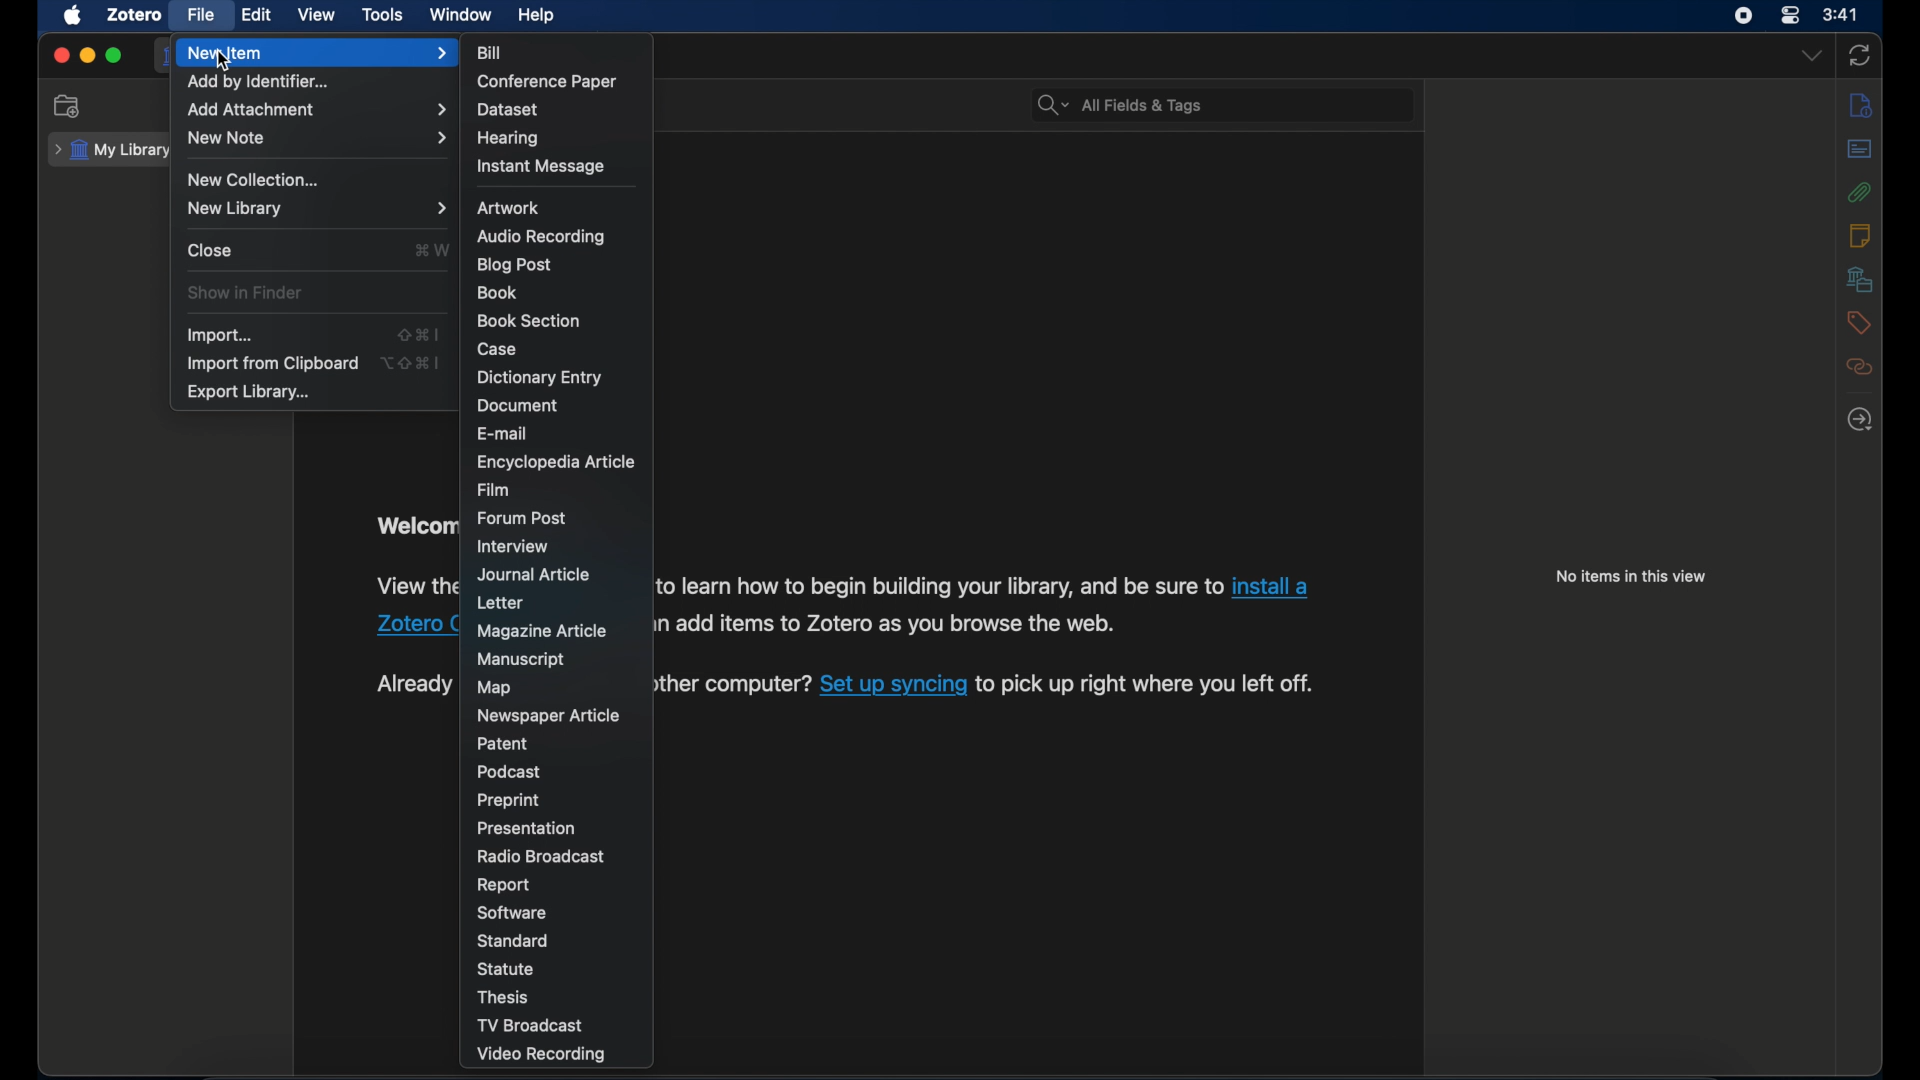 This screenshot has width=1920, height=1080. I want to click on info, so click(1861, 104).